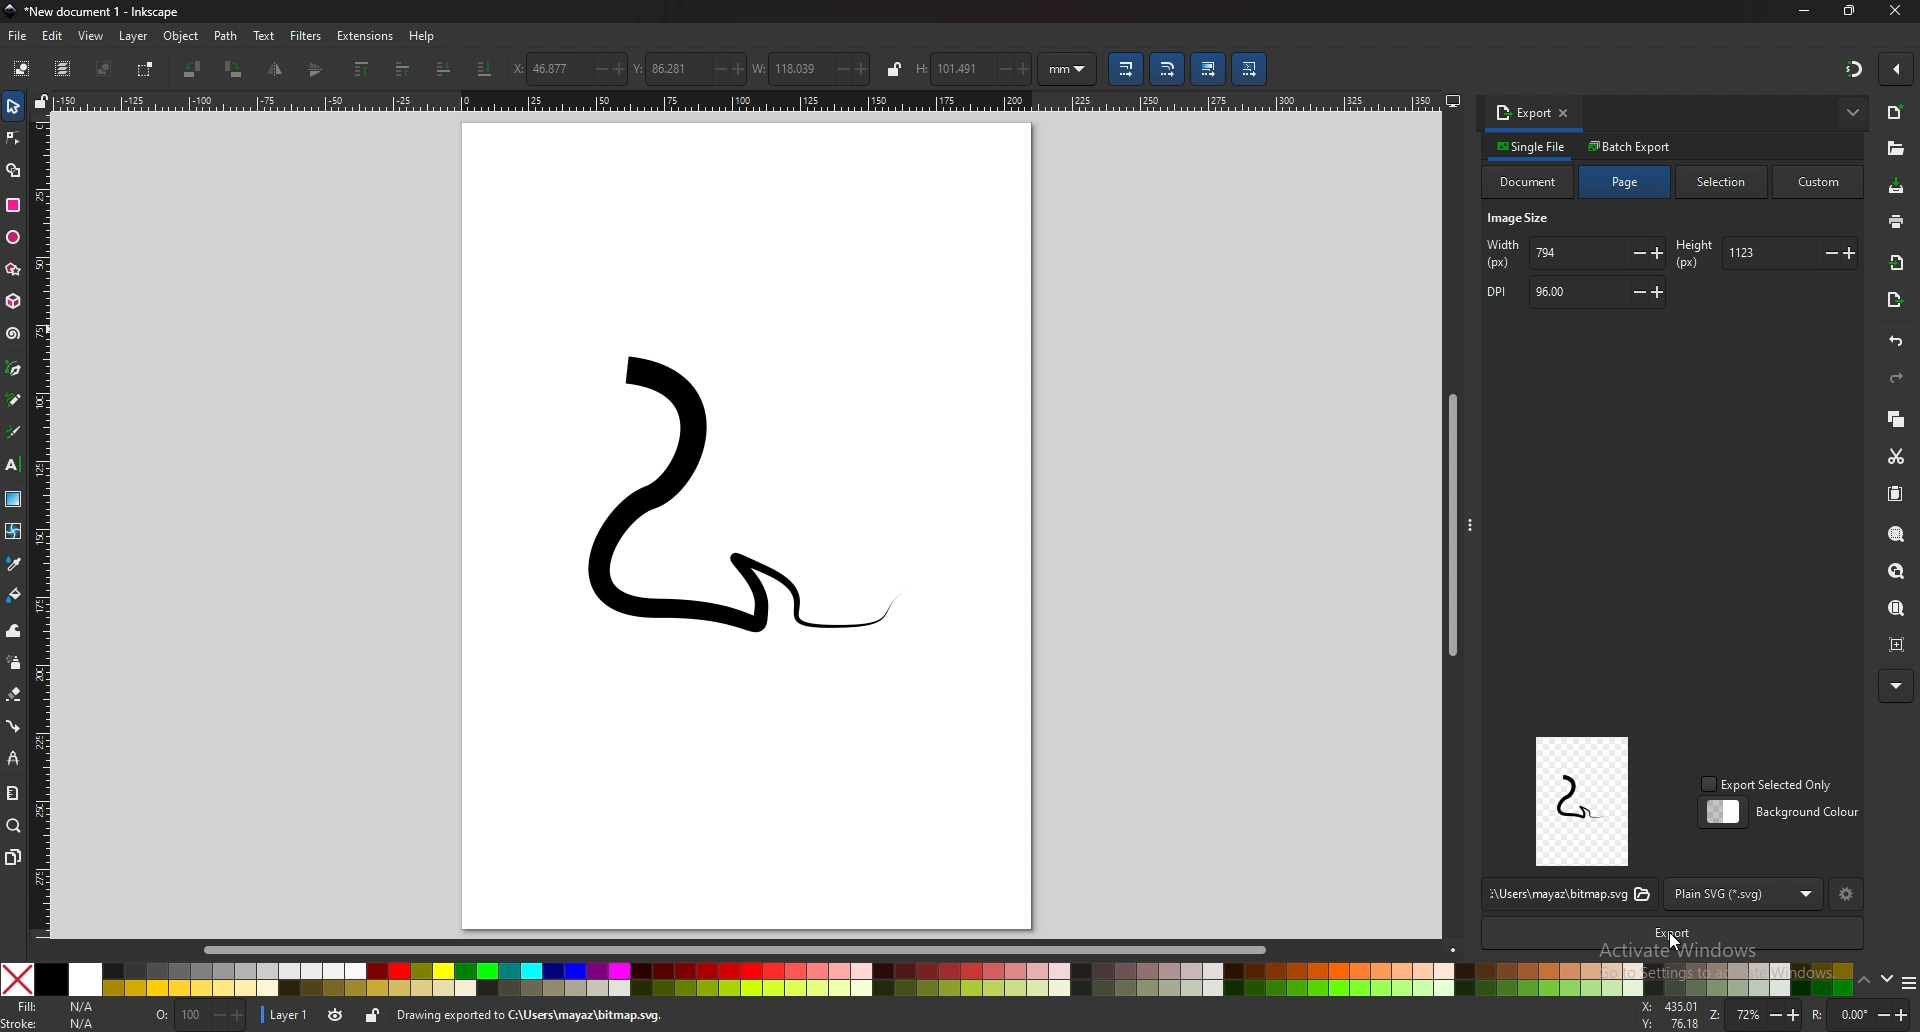  I want to click on path, so click(226, 36).